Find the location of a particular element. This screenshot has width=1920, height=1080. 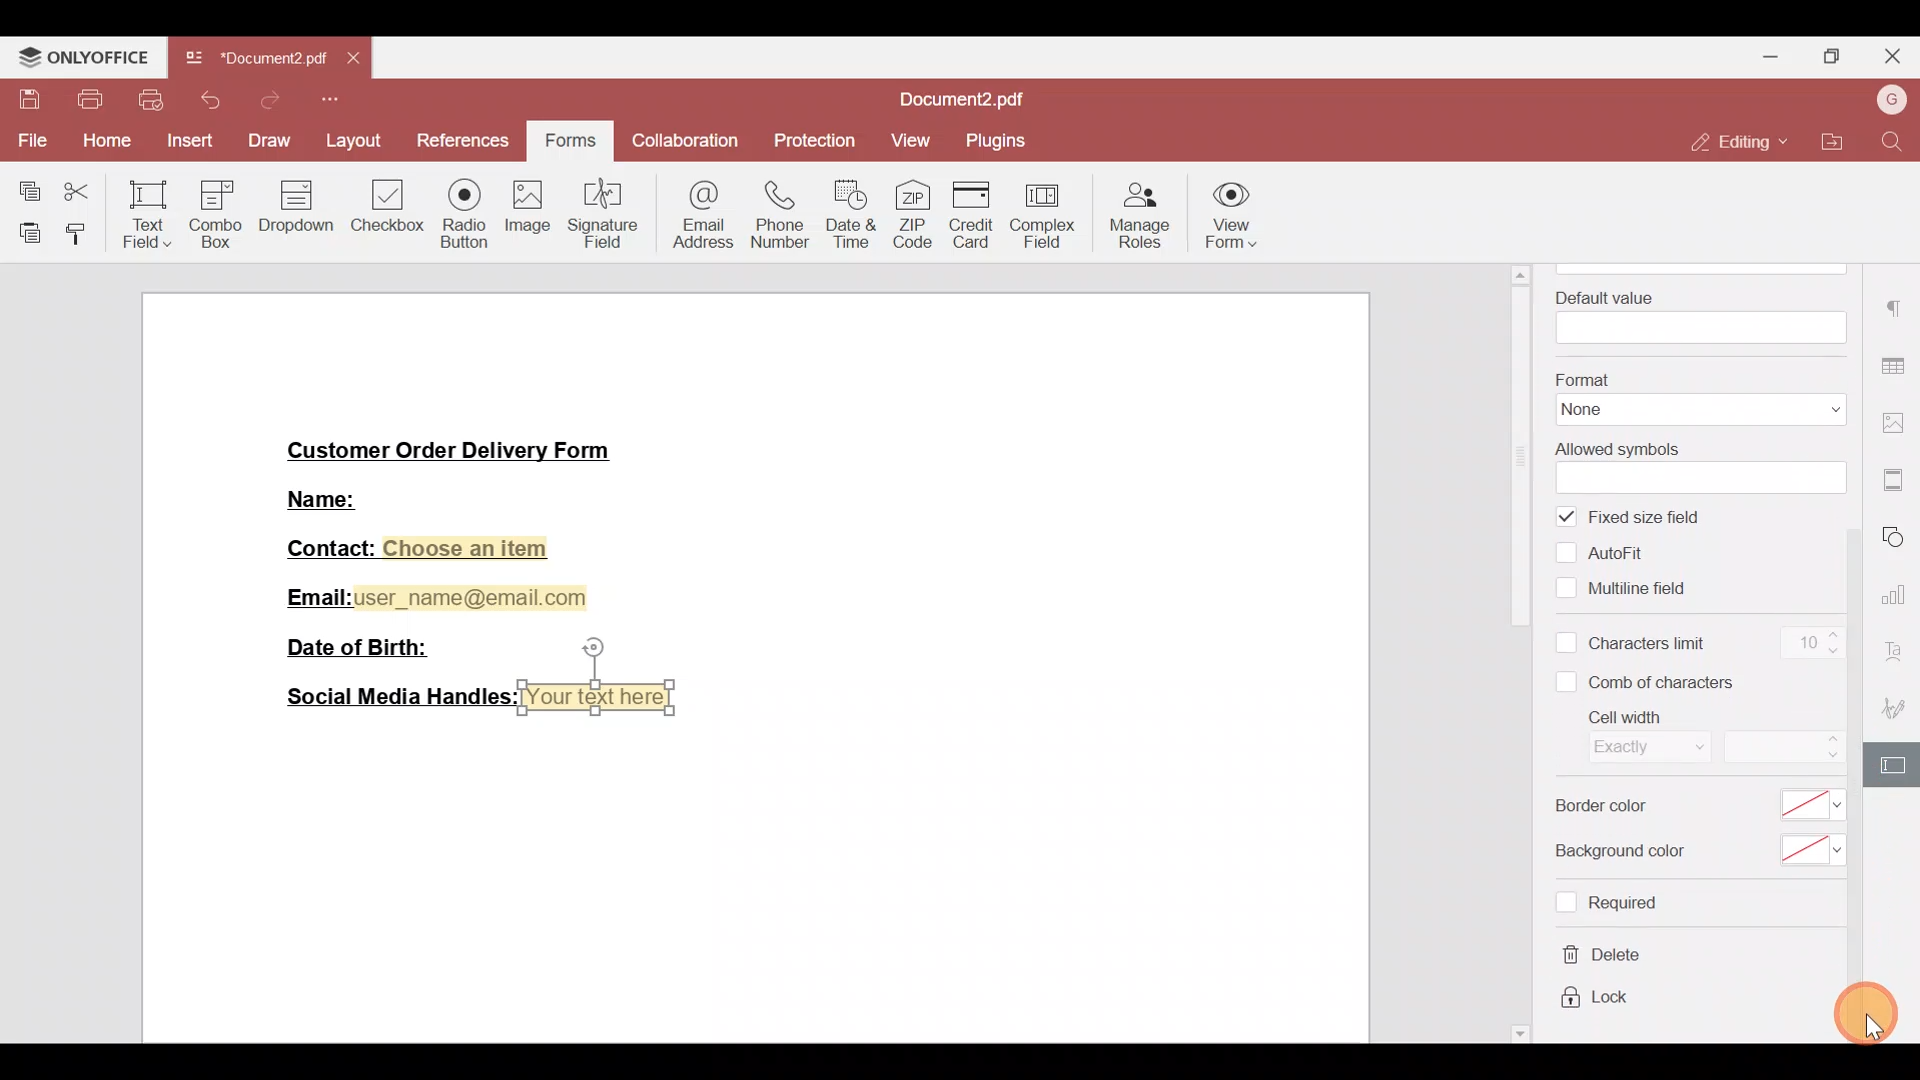

Email address is located at coordinates (695, 218).